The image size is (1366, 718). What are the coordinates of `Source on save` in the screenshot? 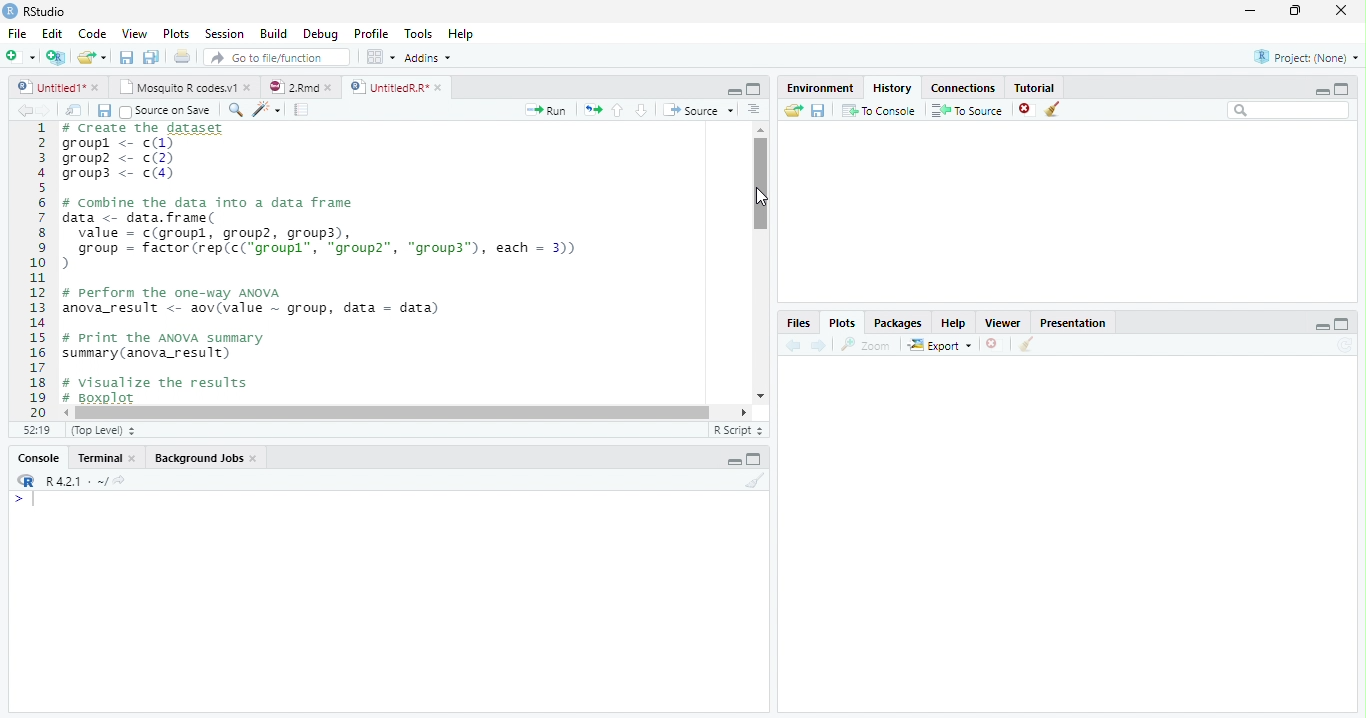 It's located at (169, 111).